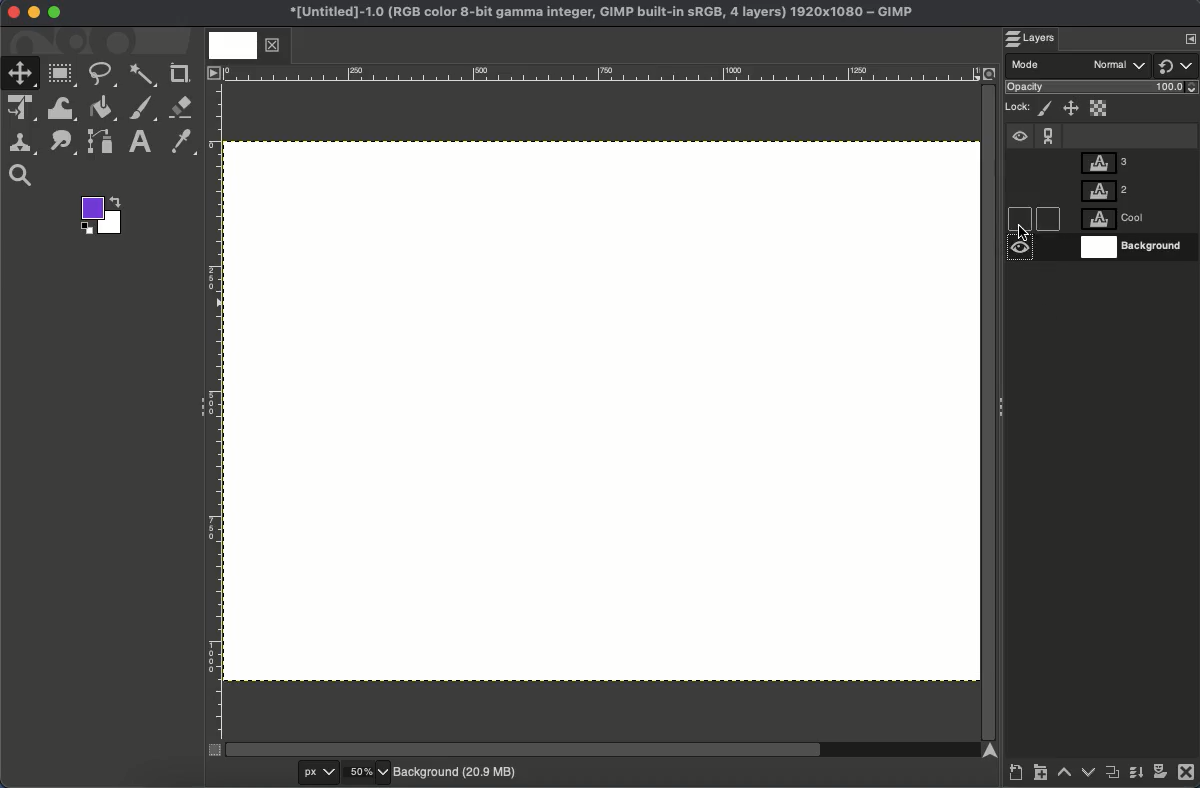  Describe the element at coordinates (142, 75) in the screenshot. I see `Fuzzy select` at that location.